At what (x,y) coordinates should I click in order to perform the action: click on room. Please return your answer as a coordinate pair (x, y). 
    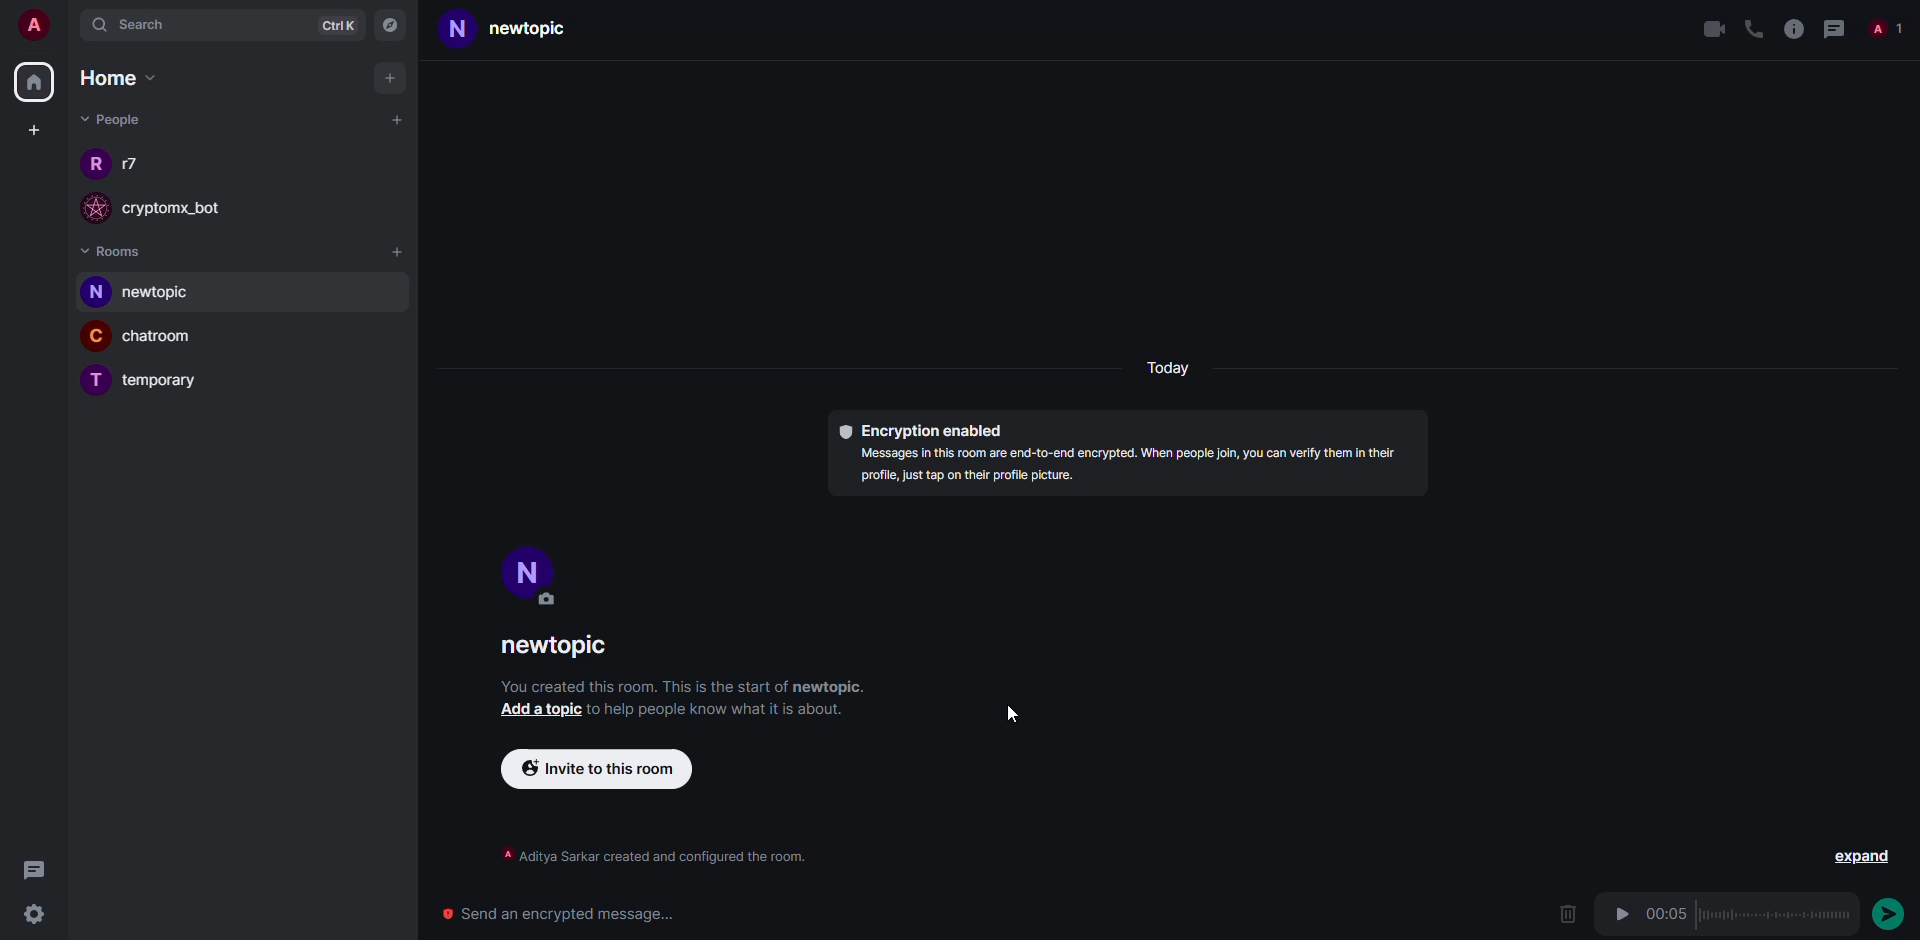
    Looking at the image, I should click on (556, 649).